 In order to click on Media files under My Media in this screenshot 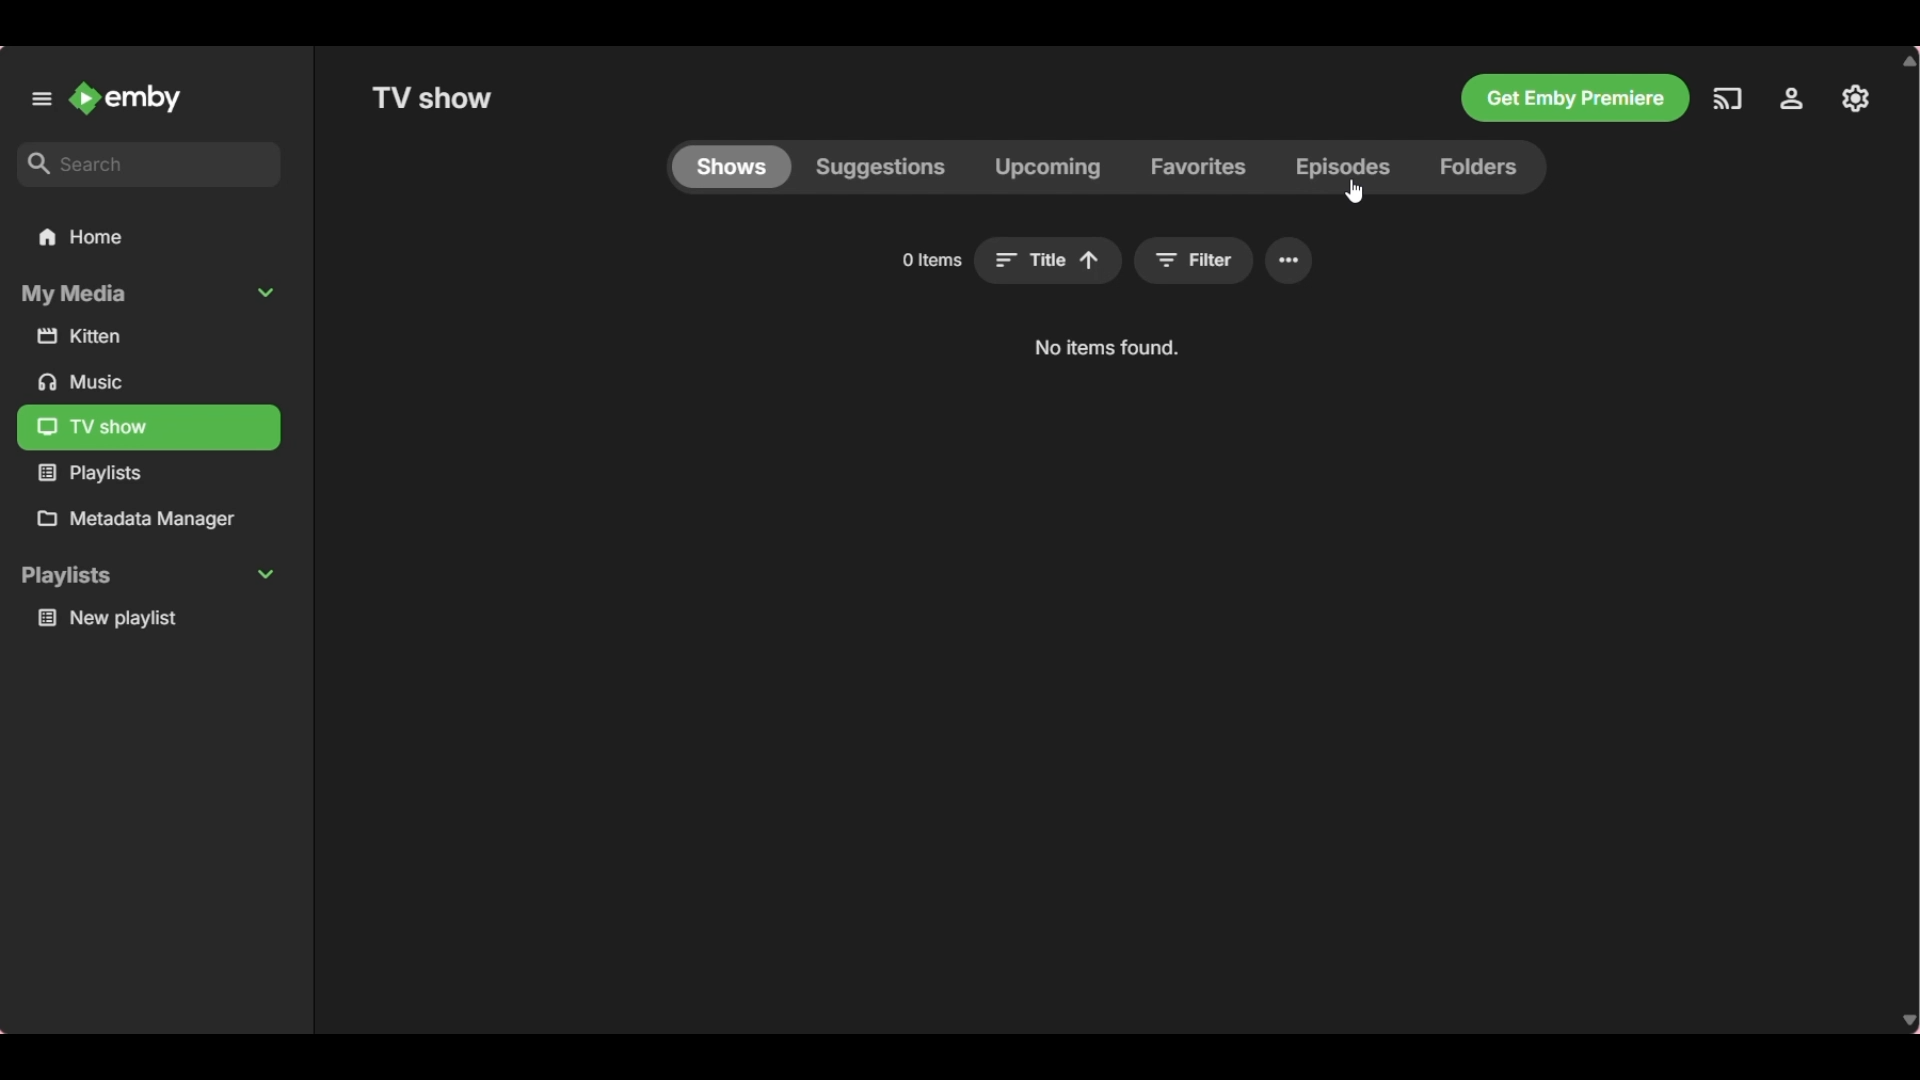, I will do `click(153, 428)`.